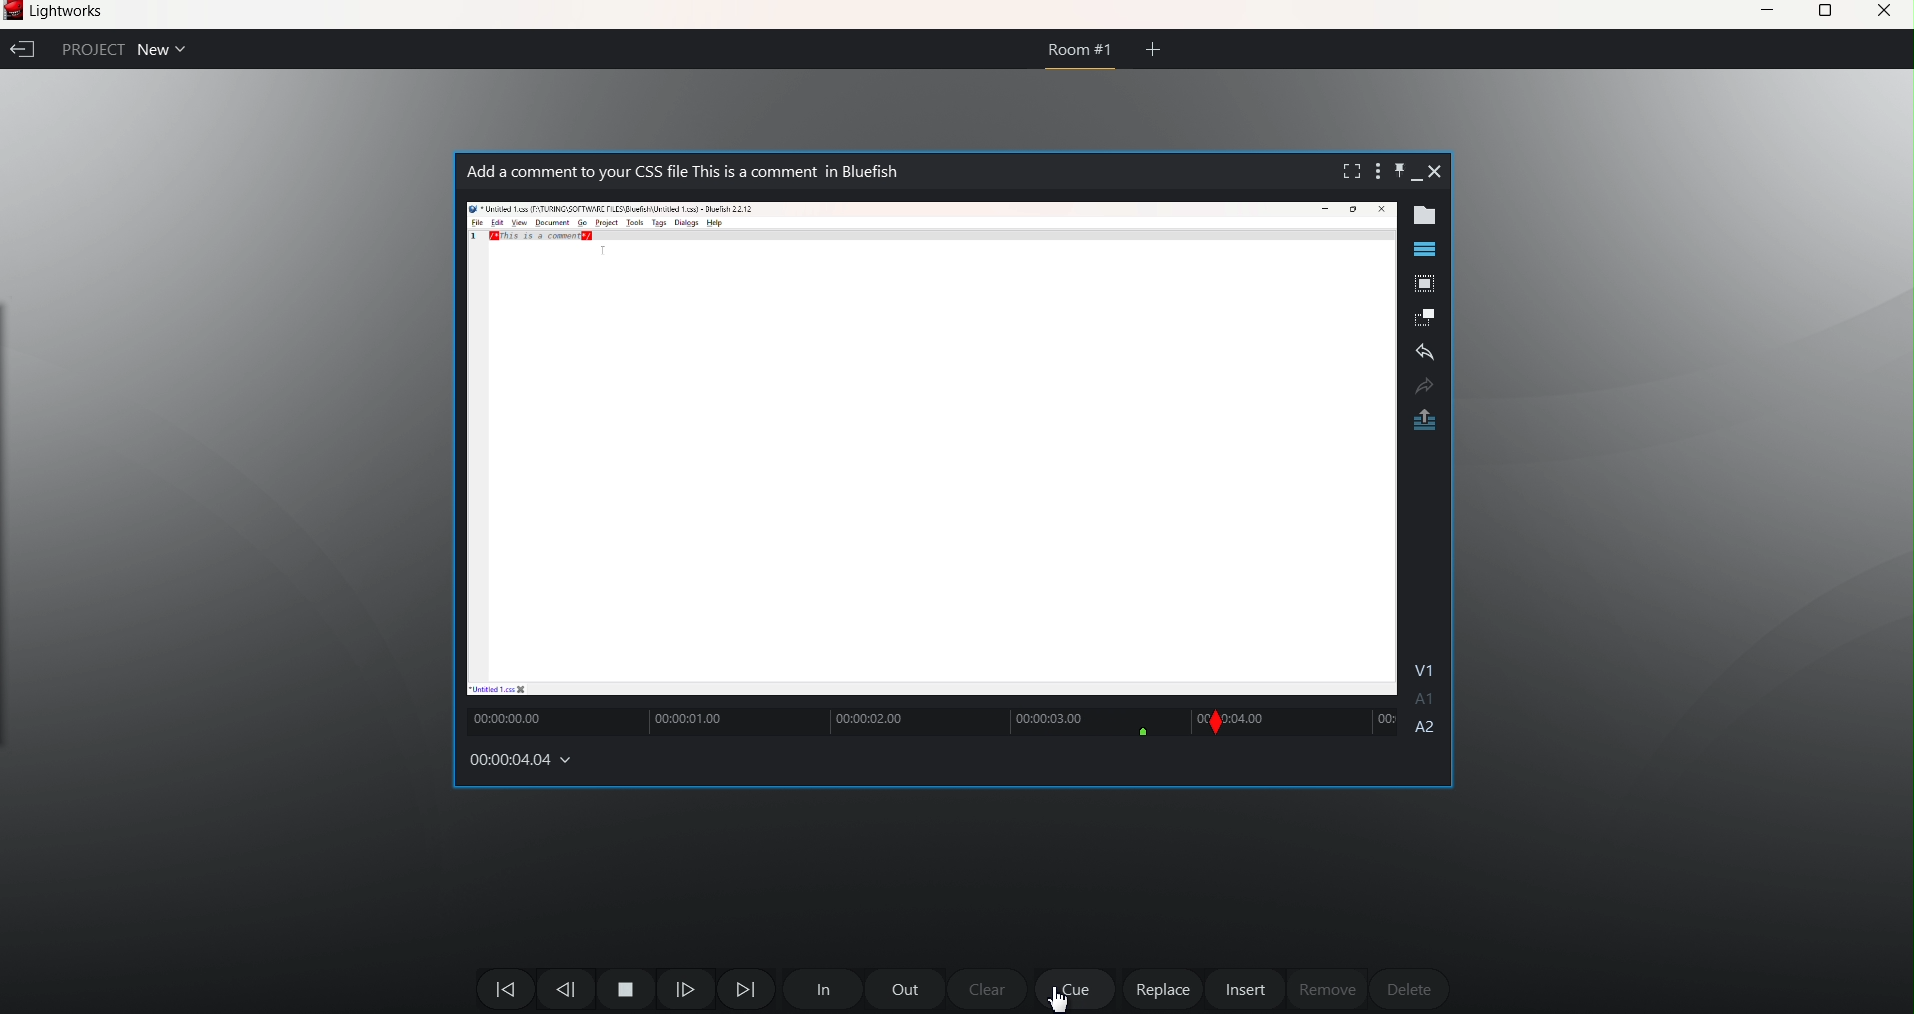 Image resolution: width=1914 pixels, height=1014 pixels. I want to click on clip track, so click(831, 720).